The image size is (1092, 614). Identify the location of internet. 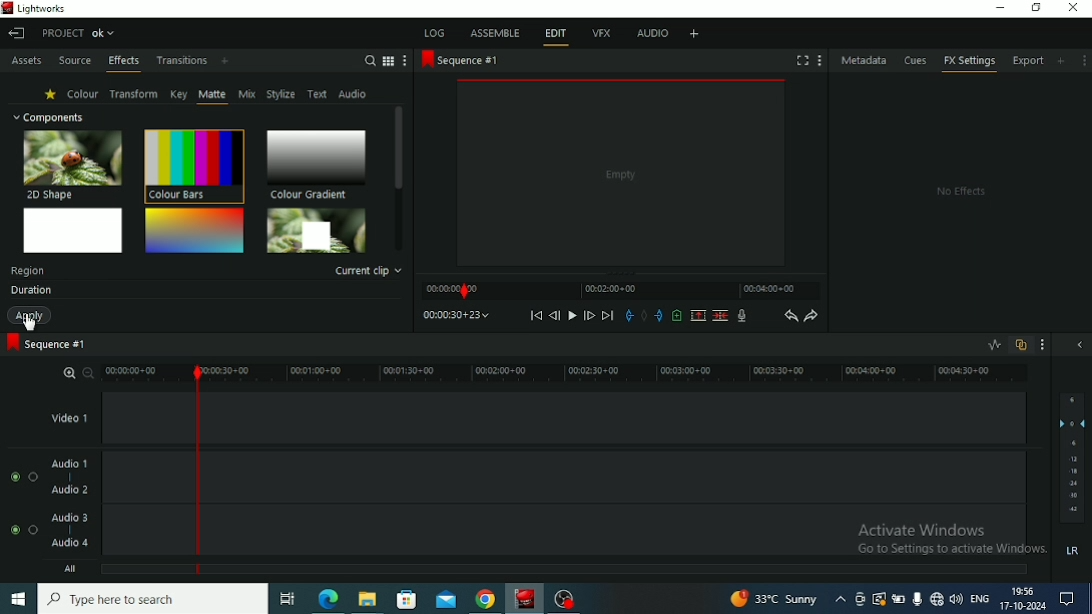
(937, 598).